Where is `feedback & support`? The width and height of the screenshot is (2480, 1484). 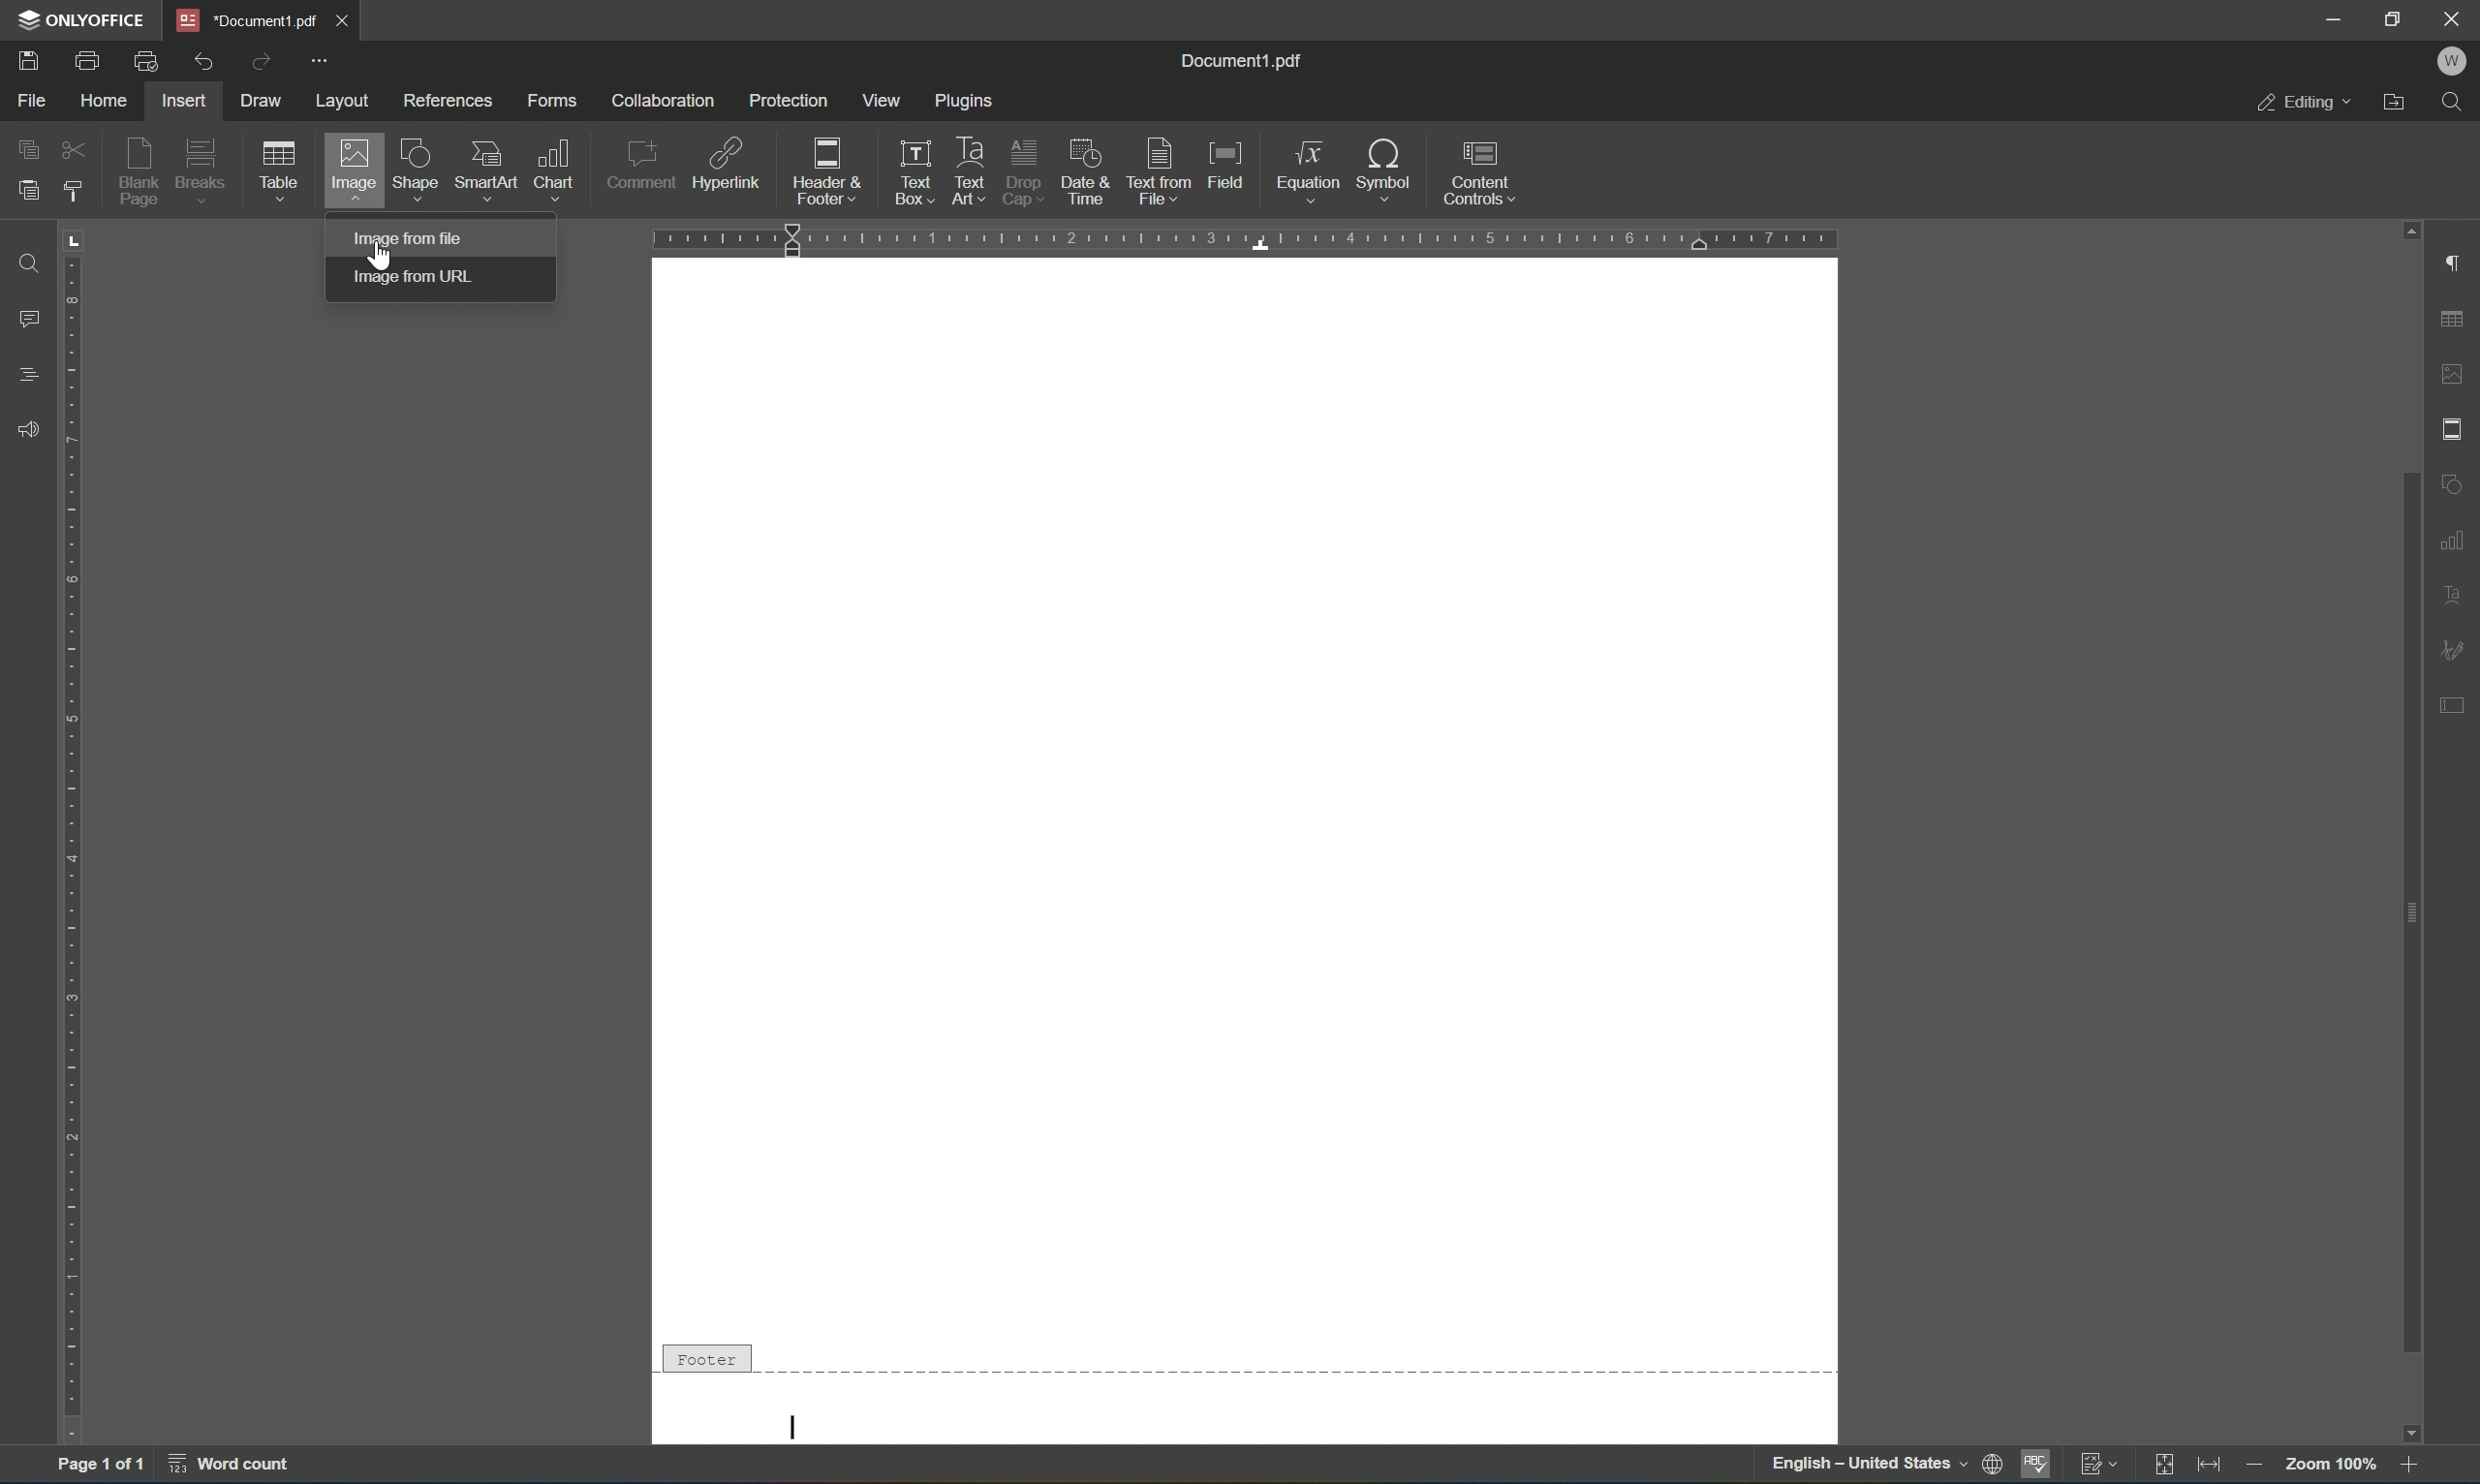 feedback & support is located at coordinates (30, 426).